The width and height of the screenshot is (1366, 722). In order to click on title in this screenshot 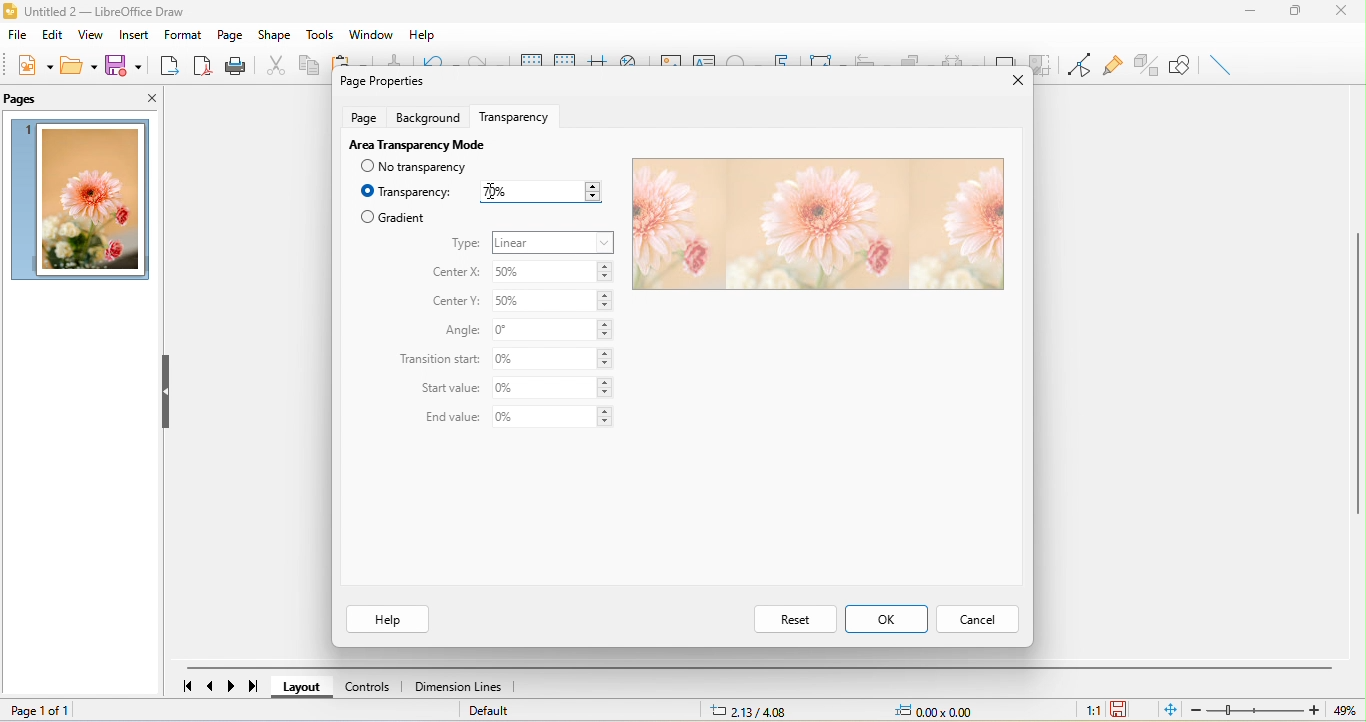, I will do `click(102, 13)`.